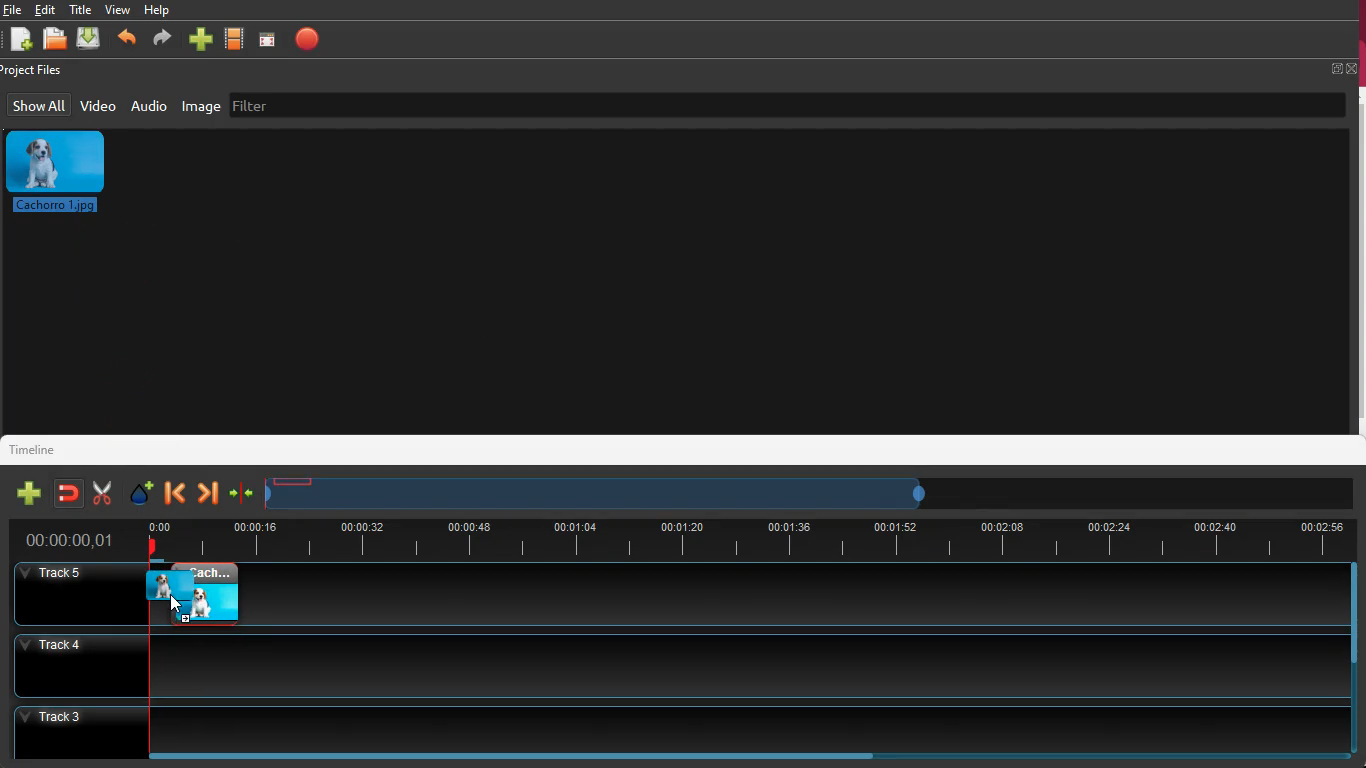  Describe the element at coordinates (149, 105) in the screenshot. I see `audio` at that location.